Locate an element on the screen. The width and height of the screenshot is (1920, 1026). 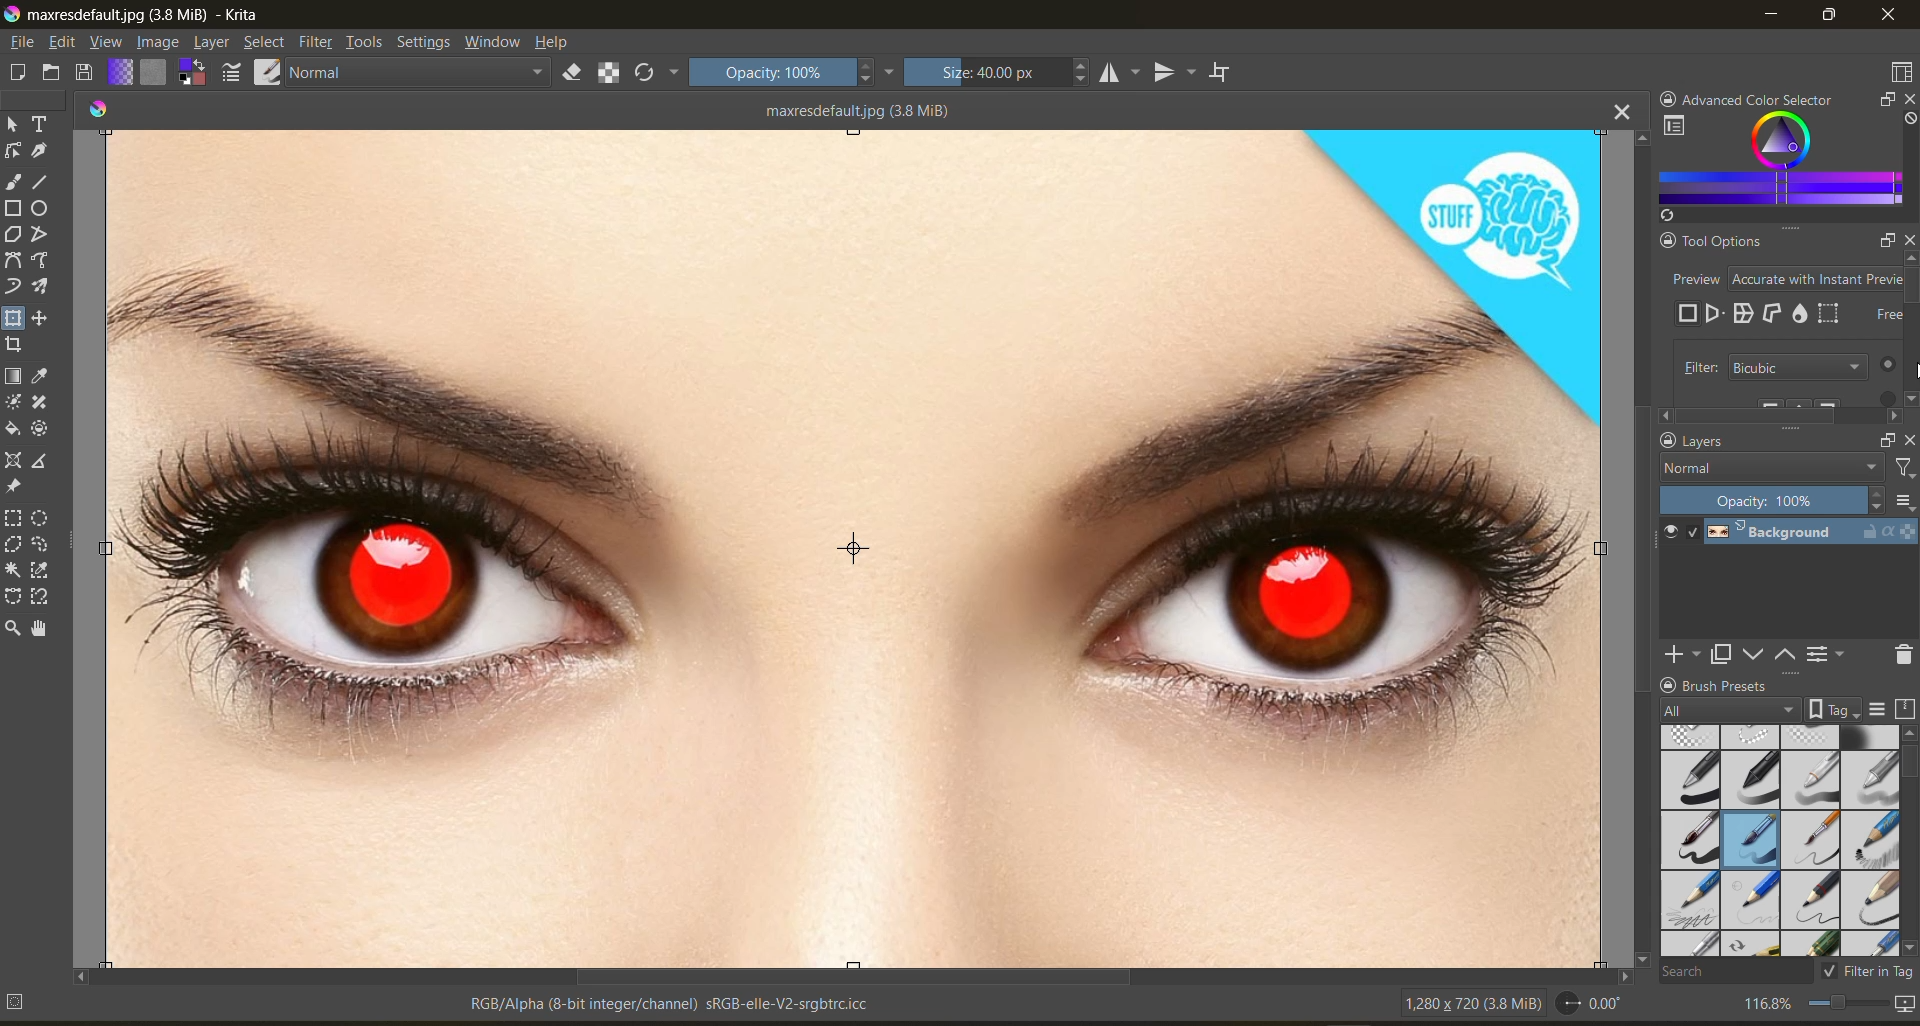
normal is located at coordinates (1771, 468).